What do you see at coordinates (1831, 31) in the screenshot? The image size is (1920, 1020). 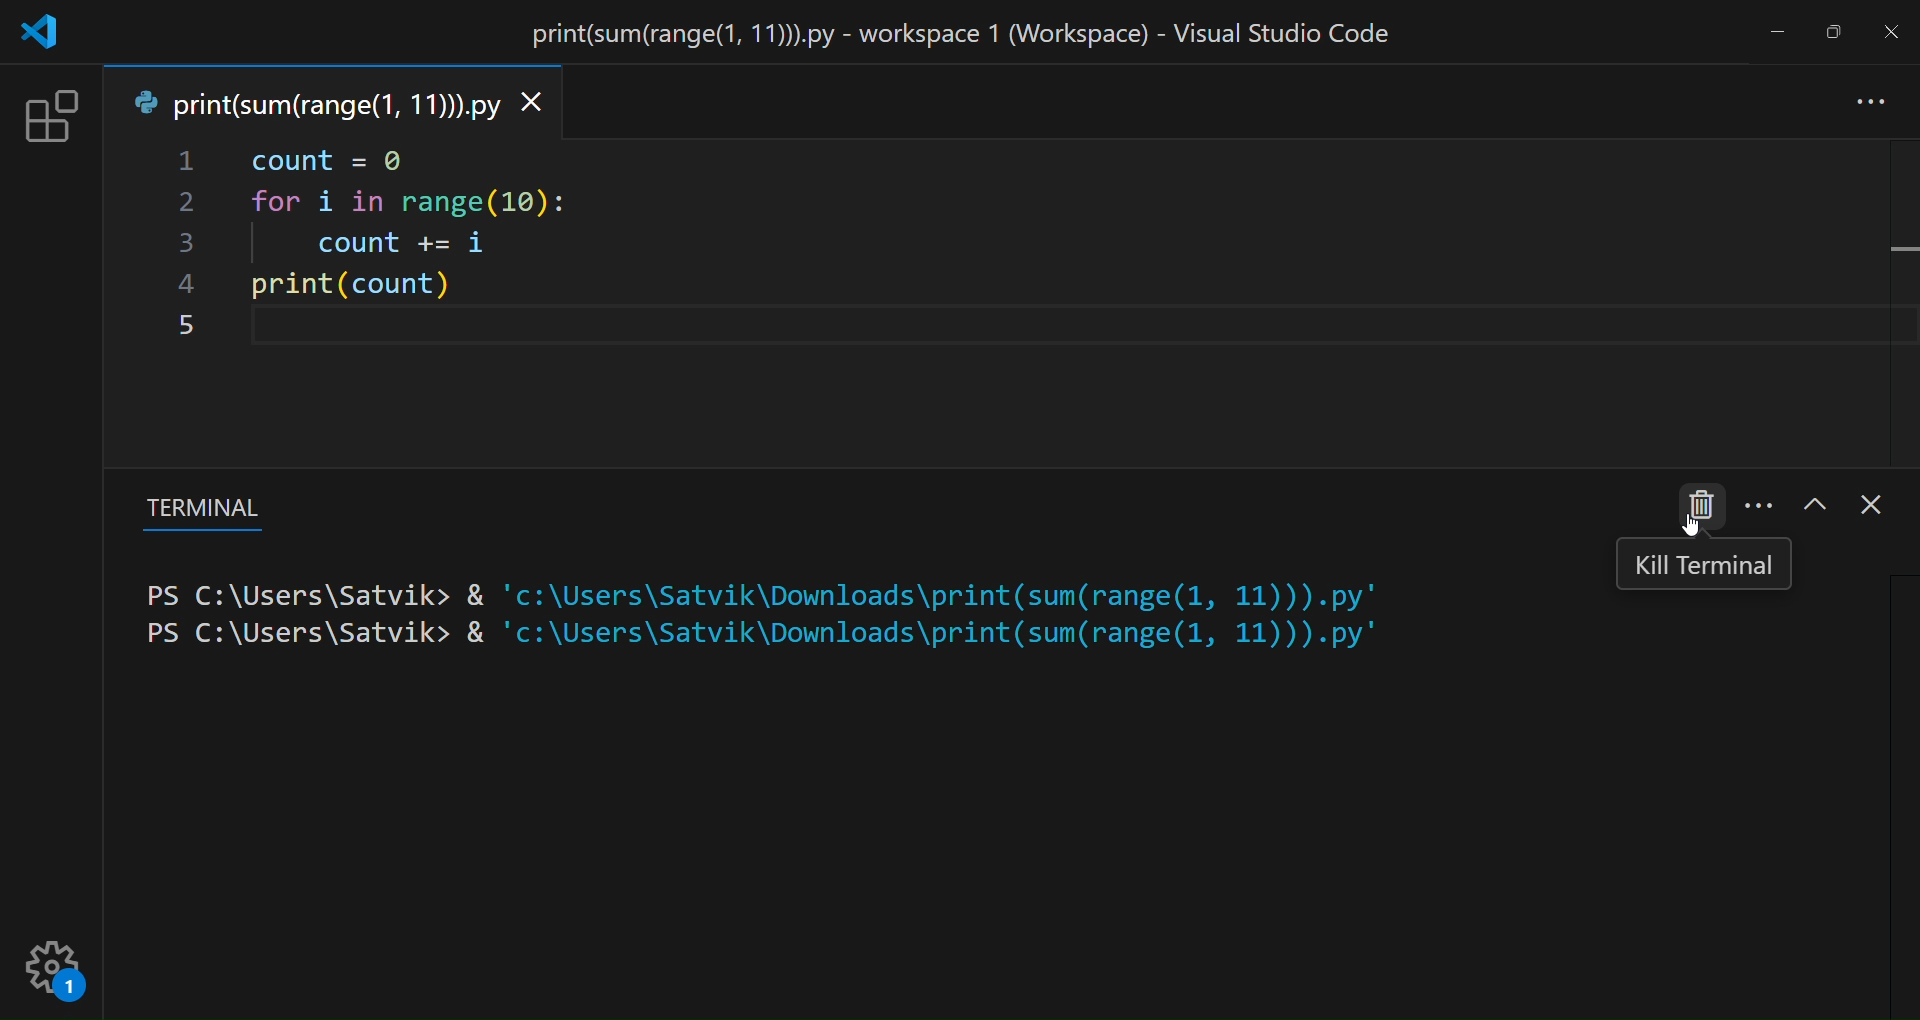 I see `maximize` at bounding box center [1831, 31].